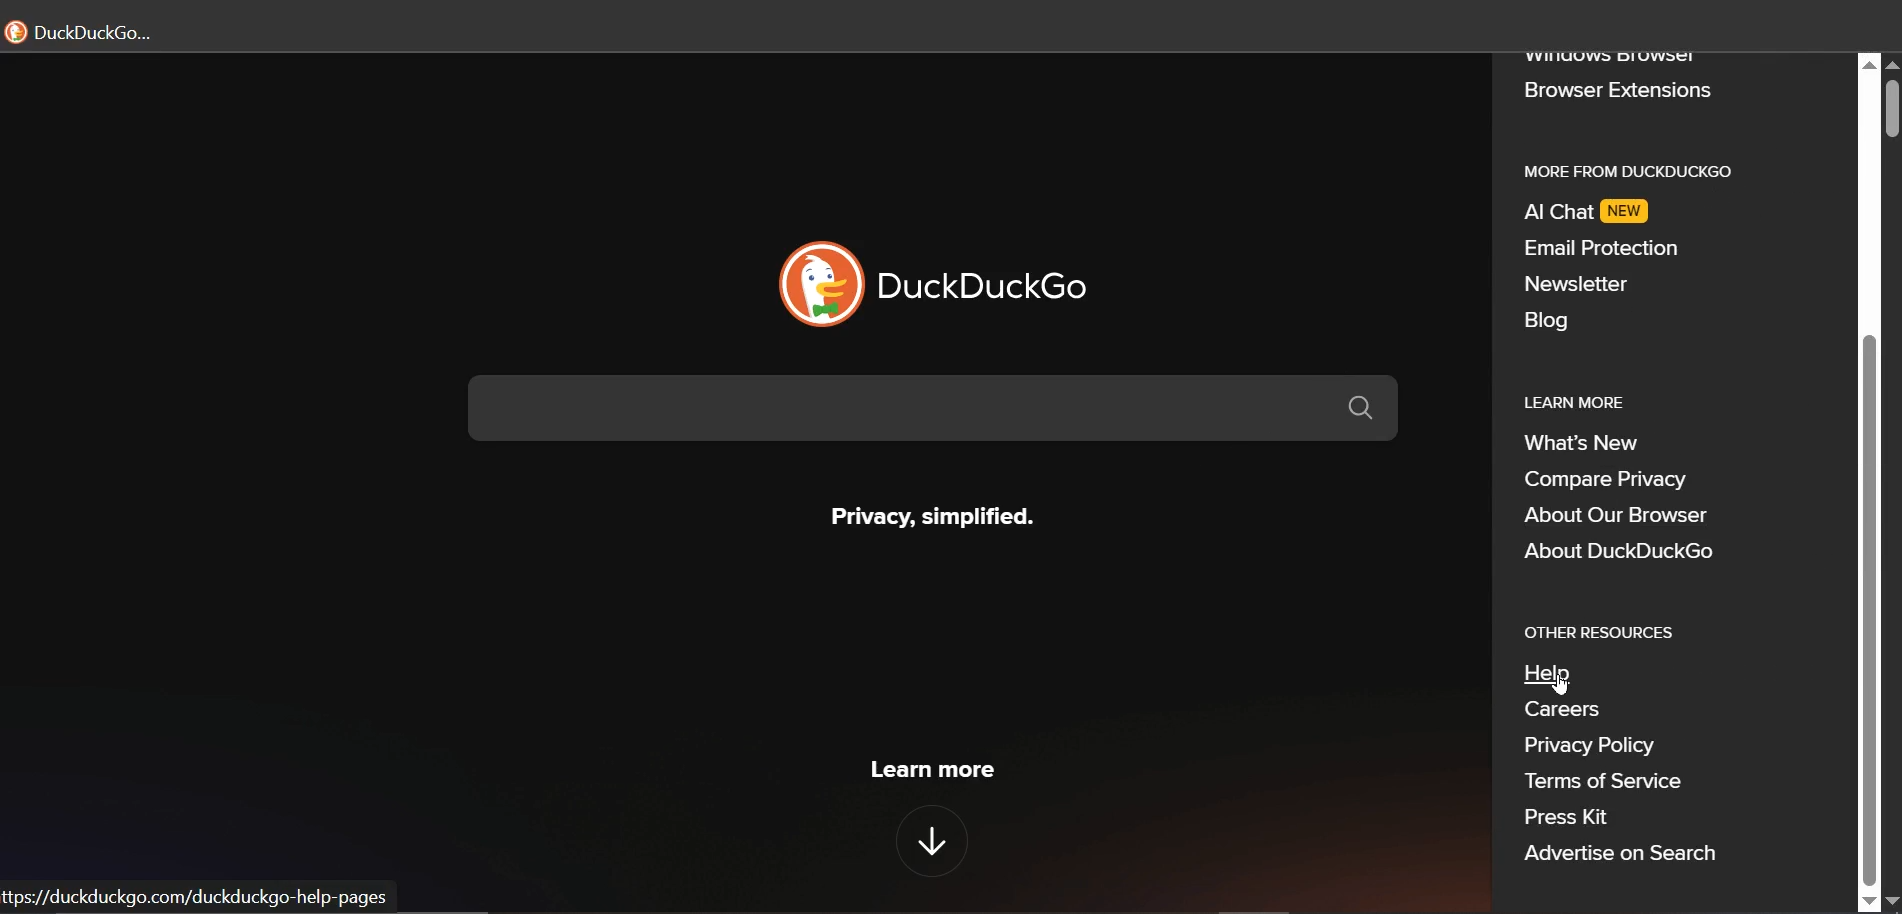 The width and height of the screenshot is (1902, 914). I want to click on Learn More, so click(1584, 401).